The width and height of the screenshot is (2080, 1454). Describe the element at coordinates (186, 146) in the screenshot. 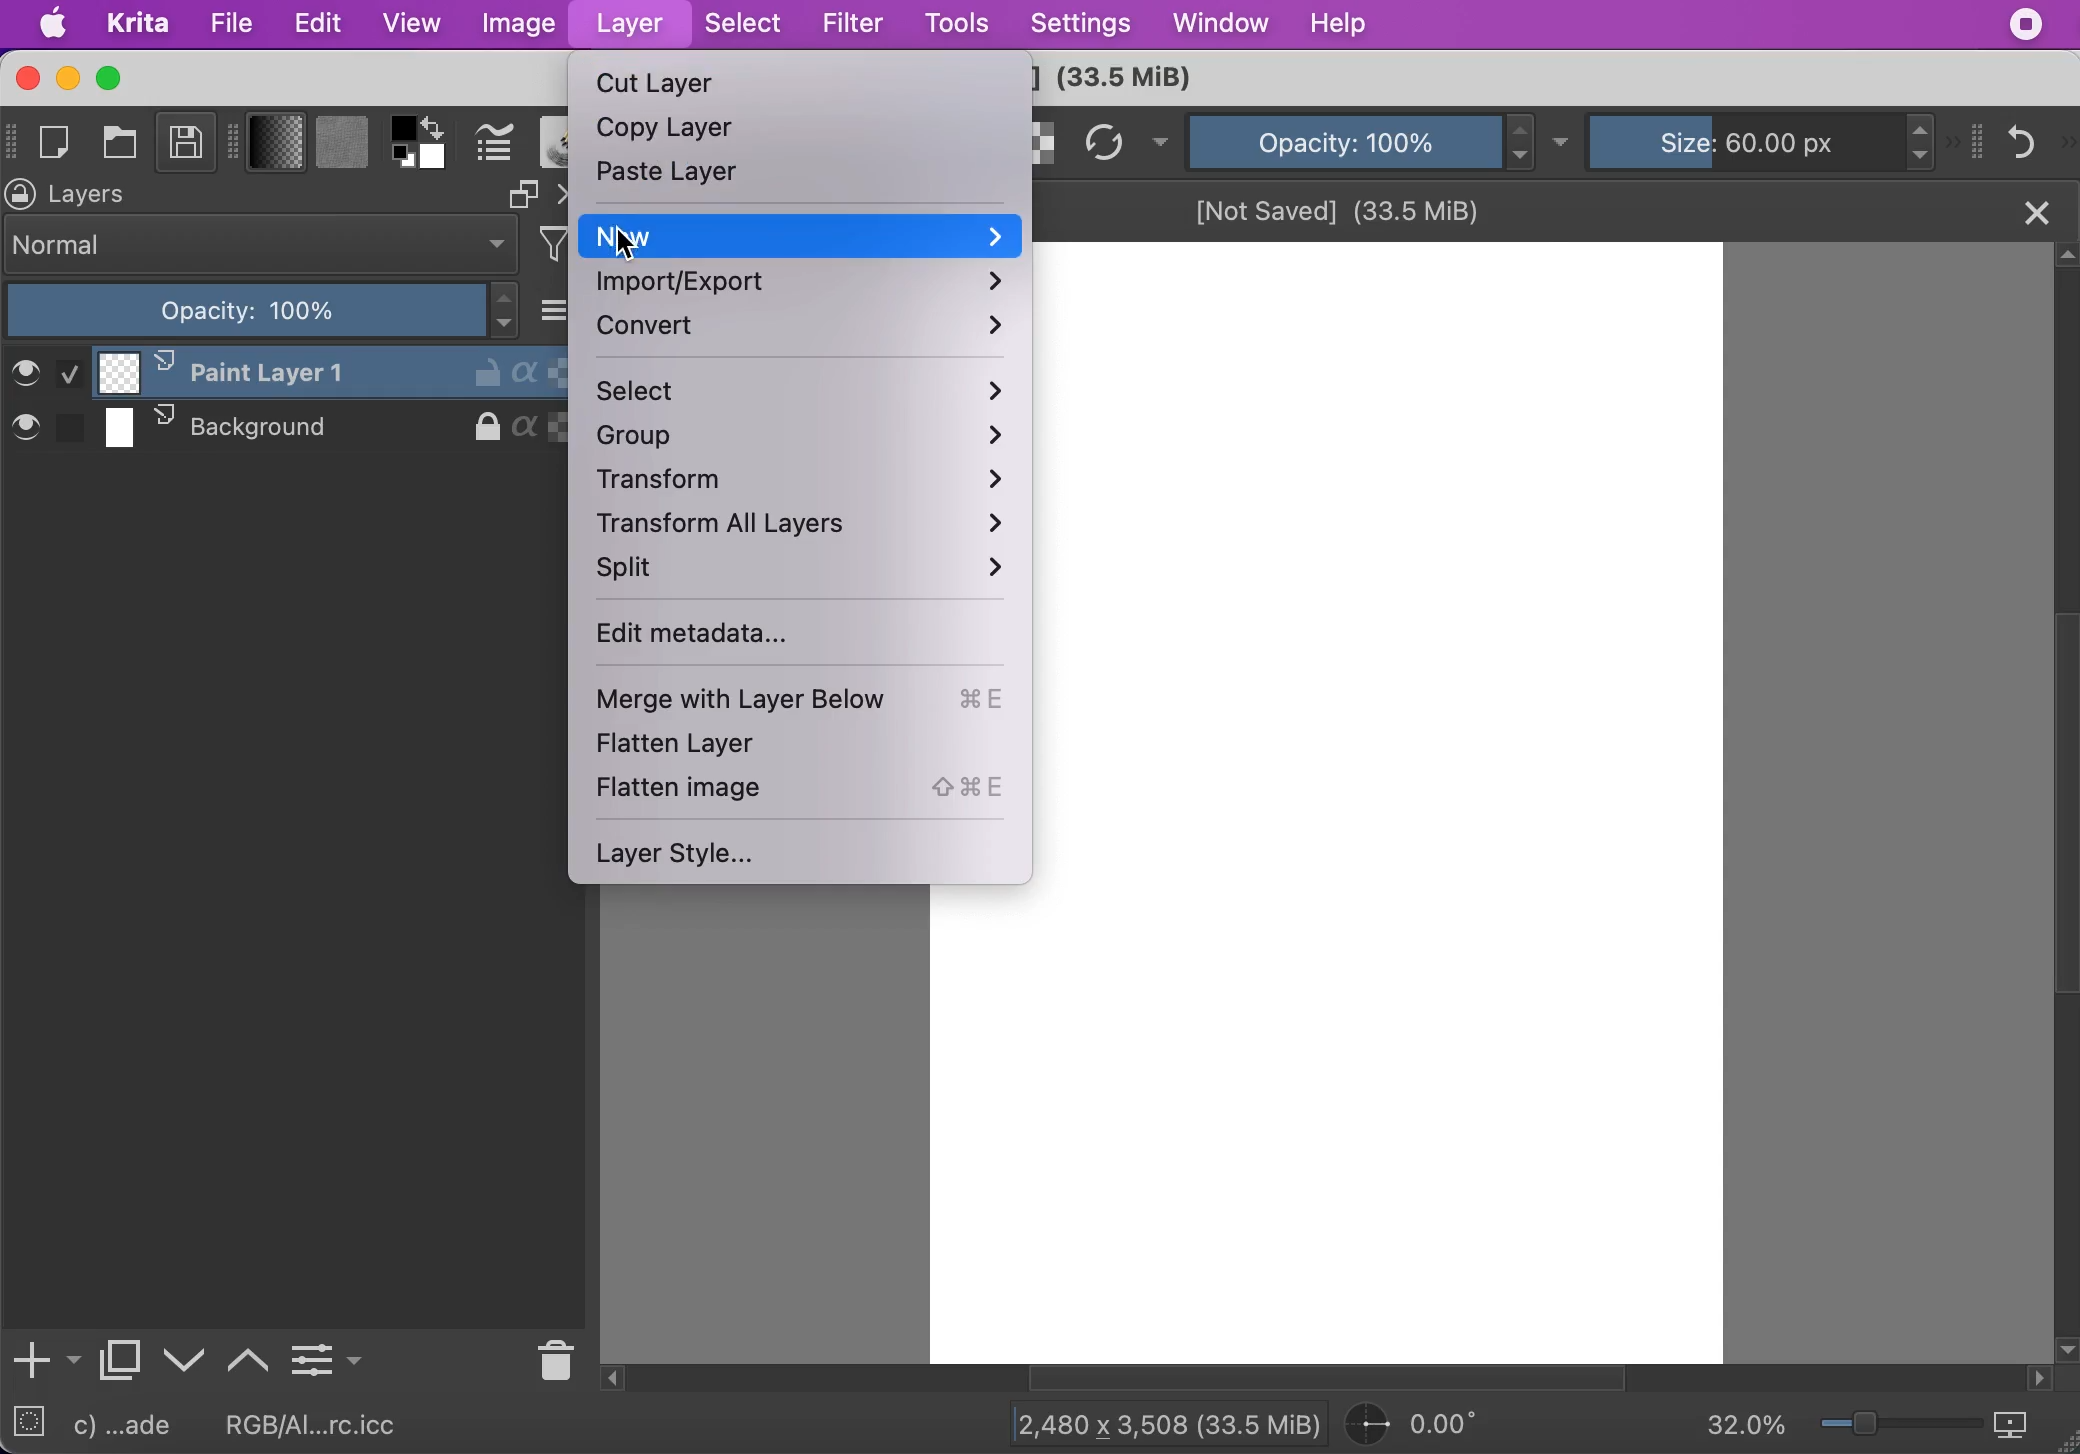

I see `save` at that location.